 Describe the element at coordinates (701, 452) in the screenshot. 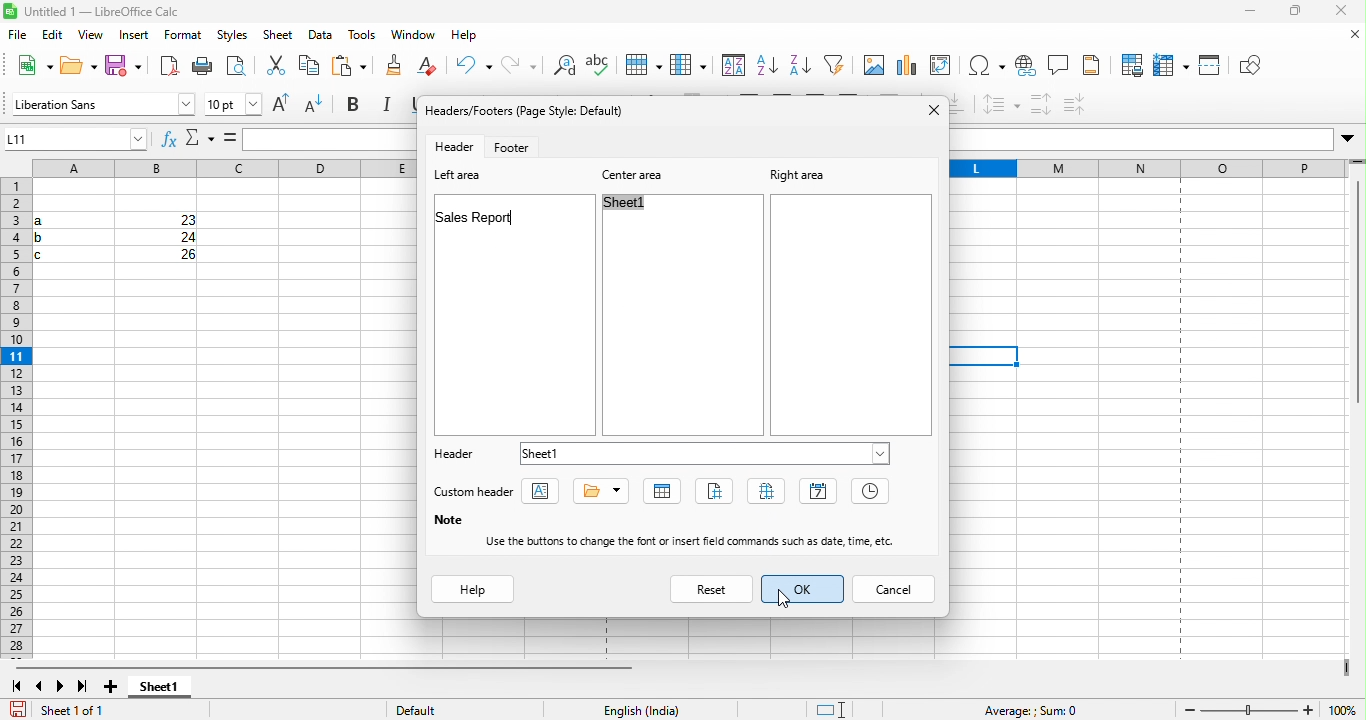

I see `sheet 1` at that location.